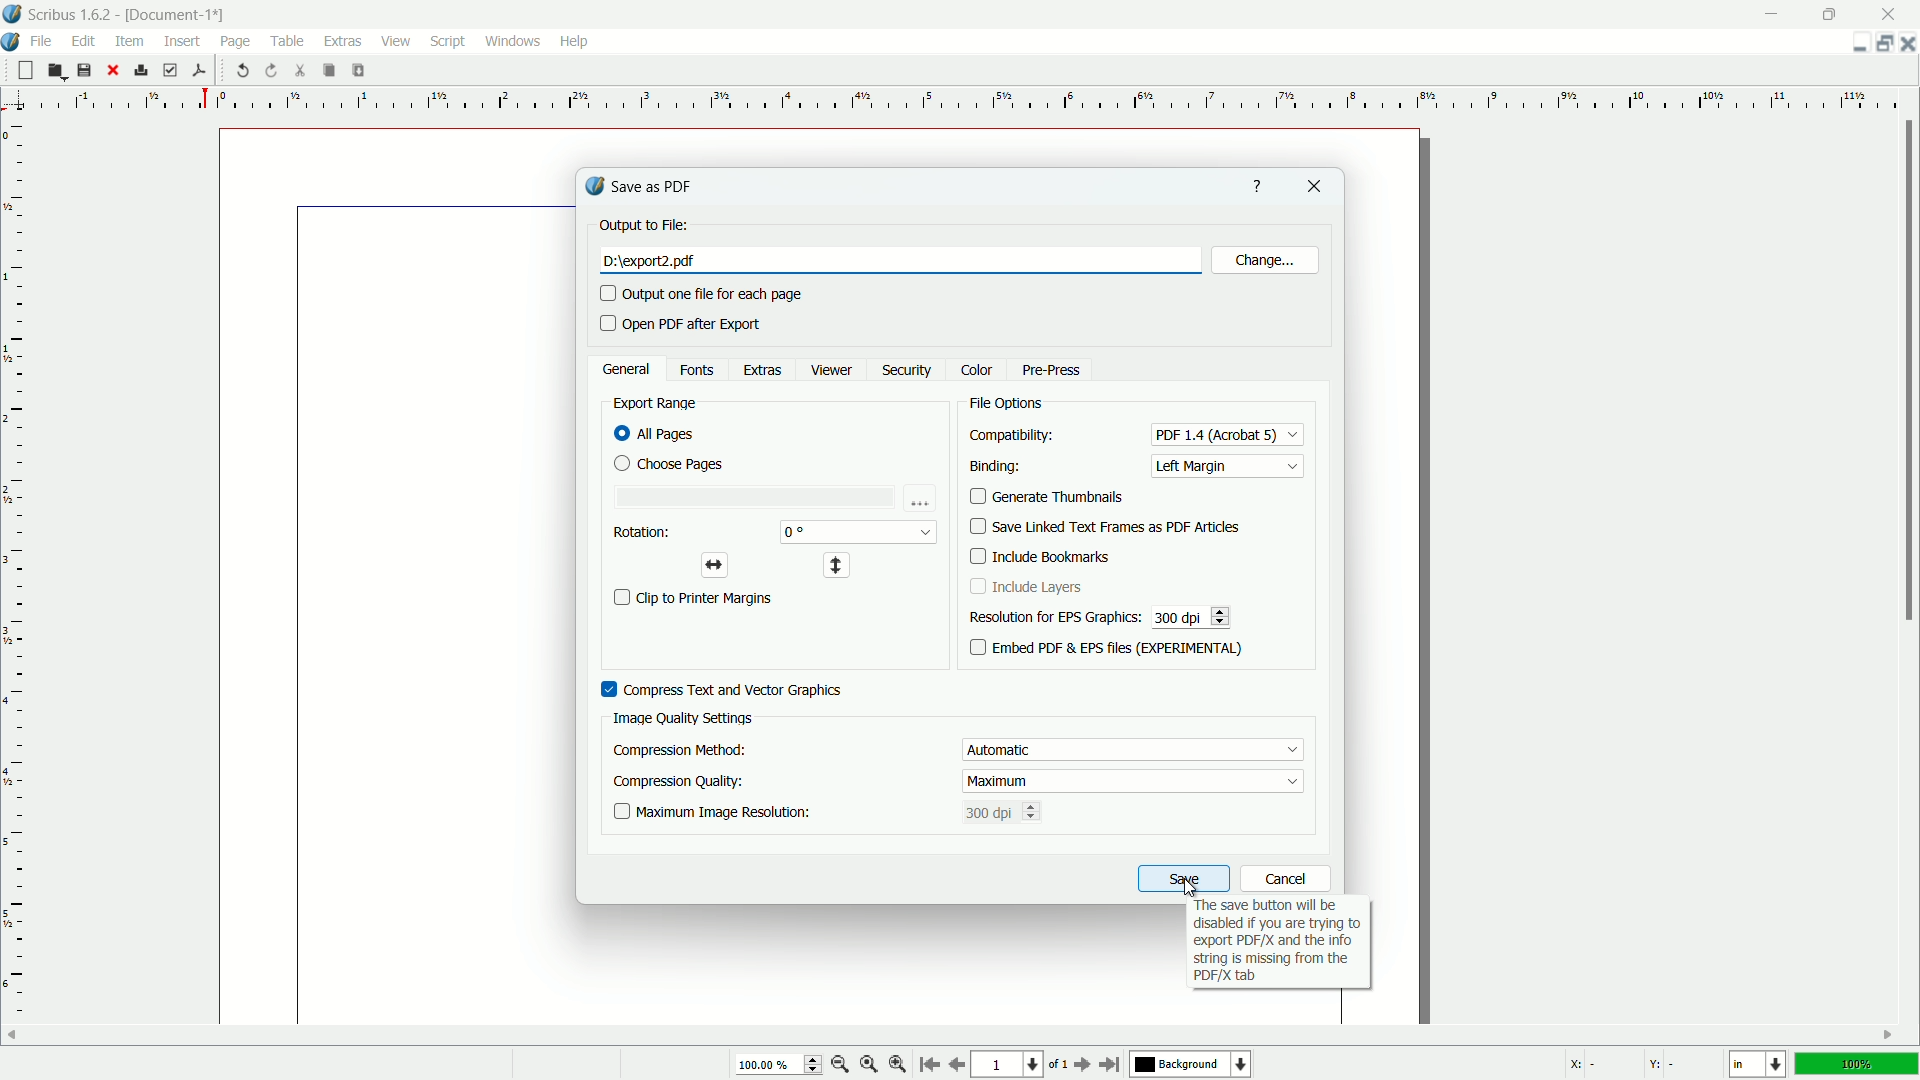  What do you see at coordinates (898, 1067) in the screenshot?
I see `zoom in` at bounding box center [898, 1067].